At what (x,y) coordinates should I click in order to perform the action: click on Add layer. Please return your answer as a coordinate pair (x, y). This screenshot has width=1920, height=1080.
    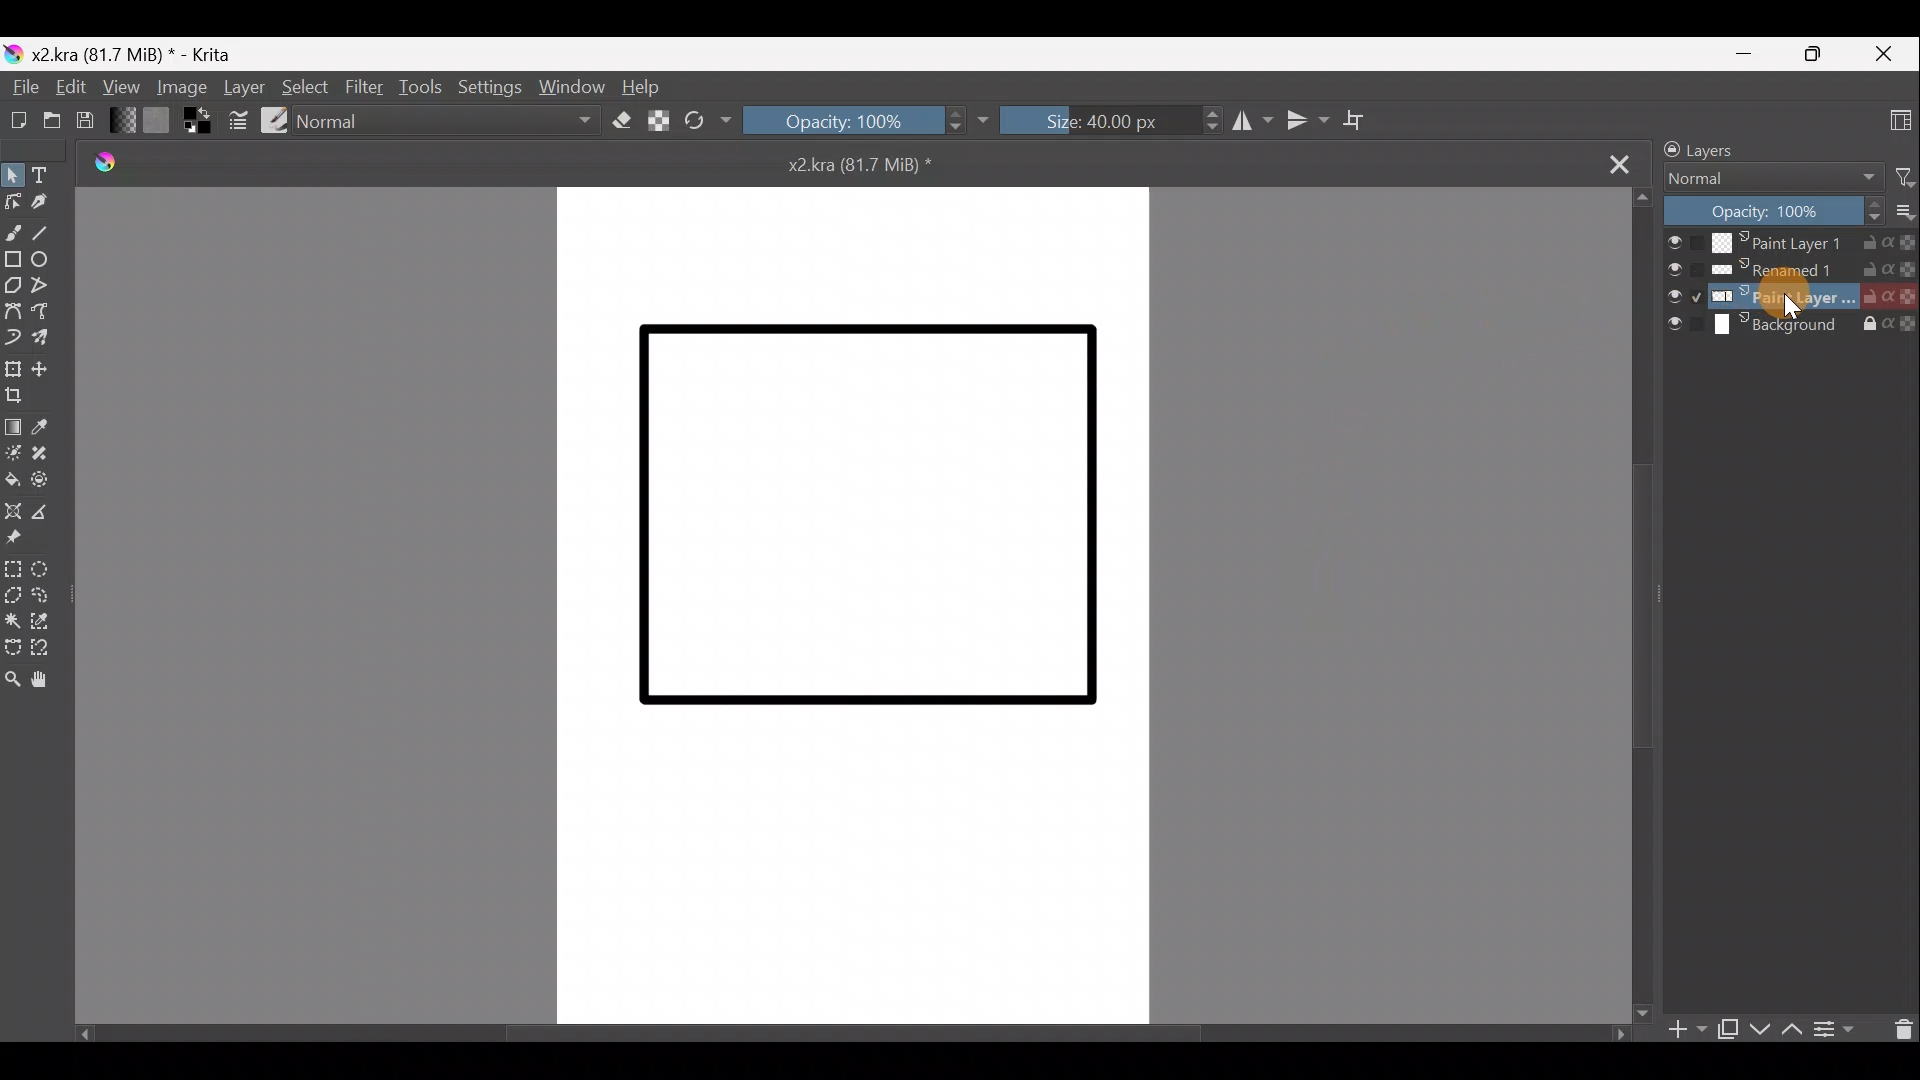
    Looking at the image, I should click on (1682, 1034).